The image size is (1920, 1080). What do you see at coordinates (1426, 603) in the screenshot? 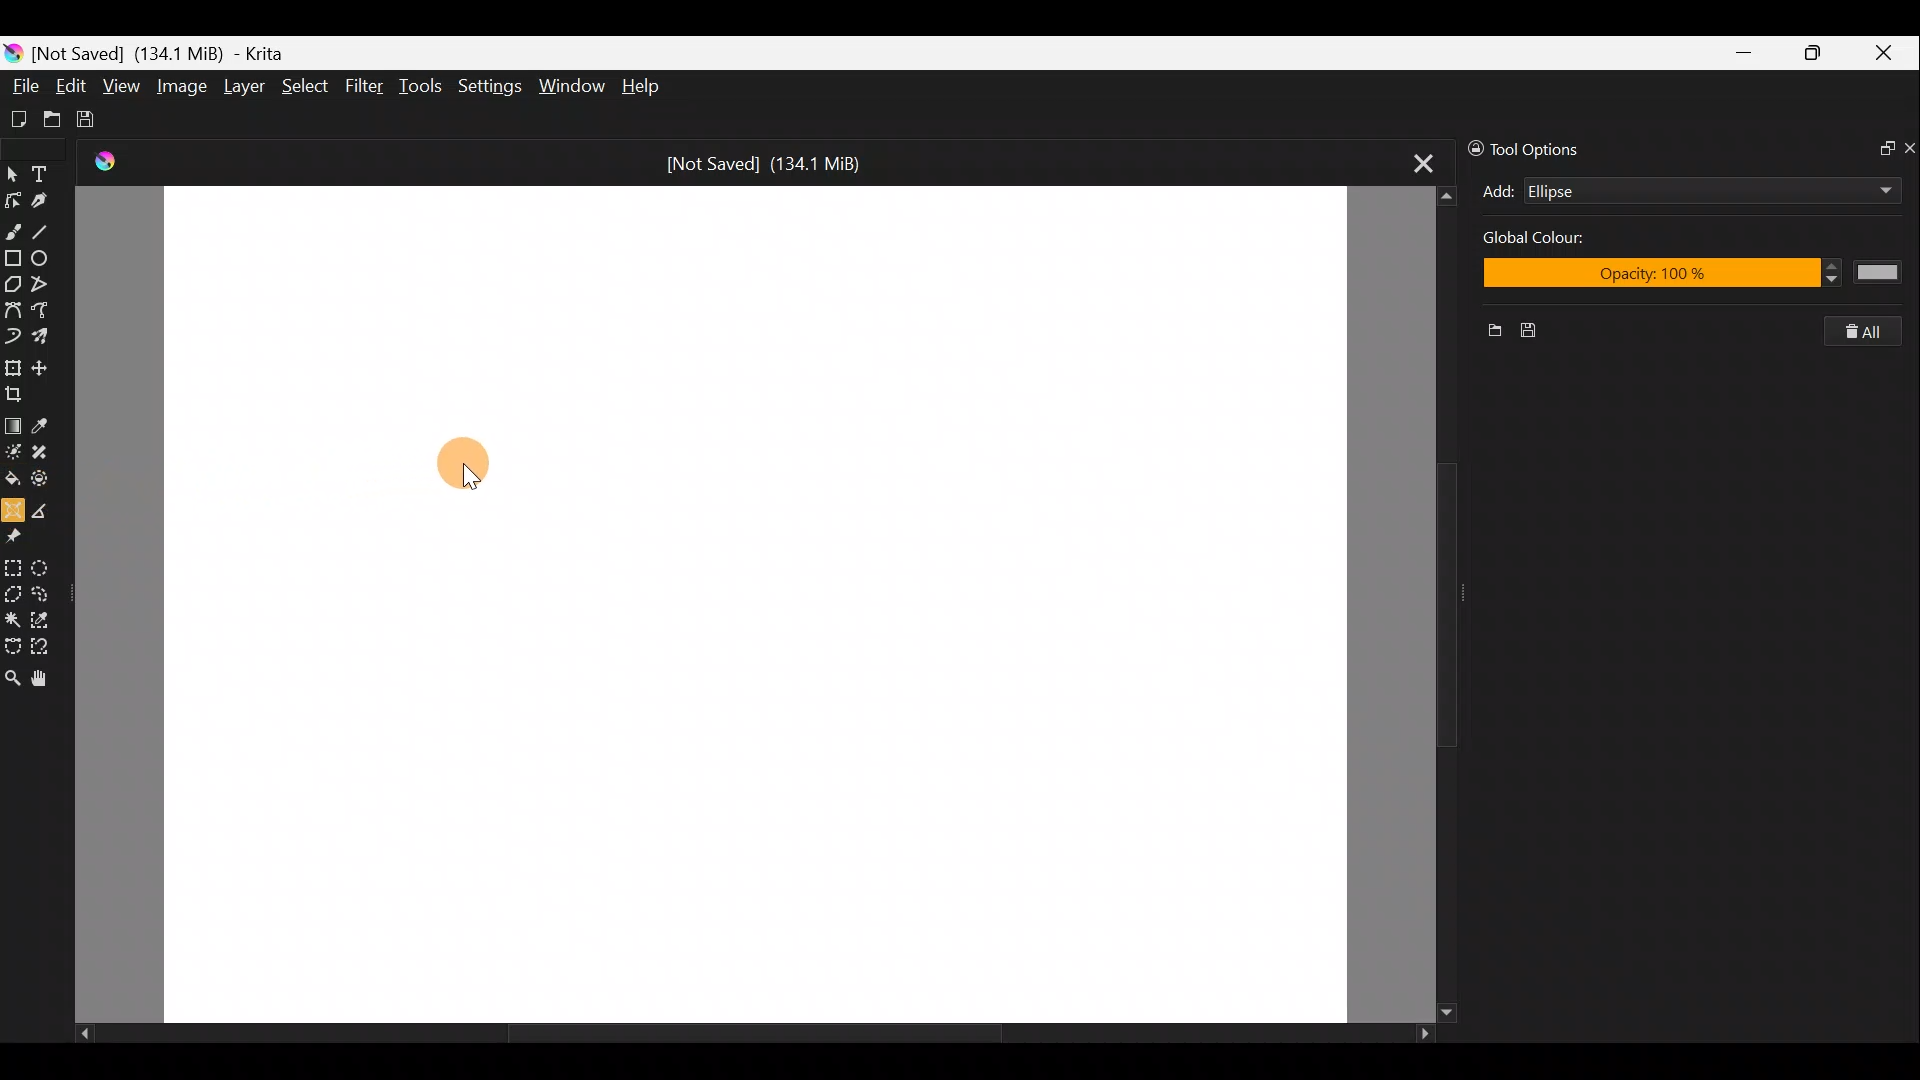
I see `Scroll bar` at bounding box center [1426, 603].